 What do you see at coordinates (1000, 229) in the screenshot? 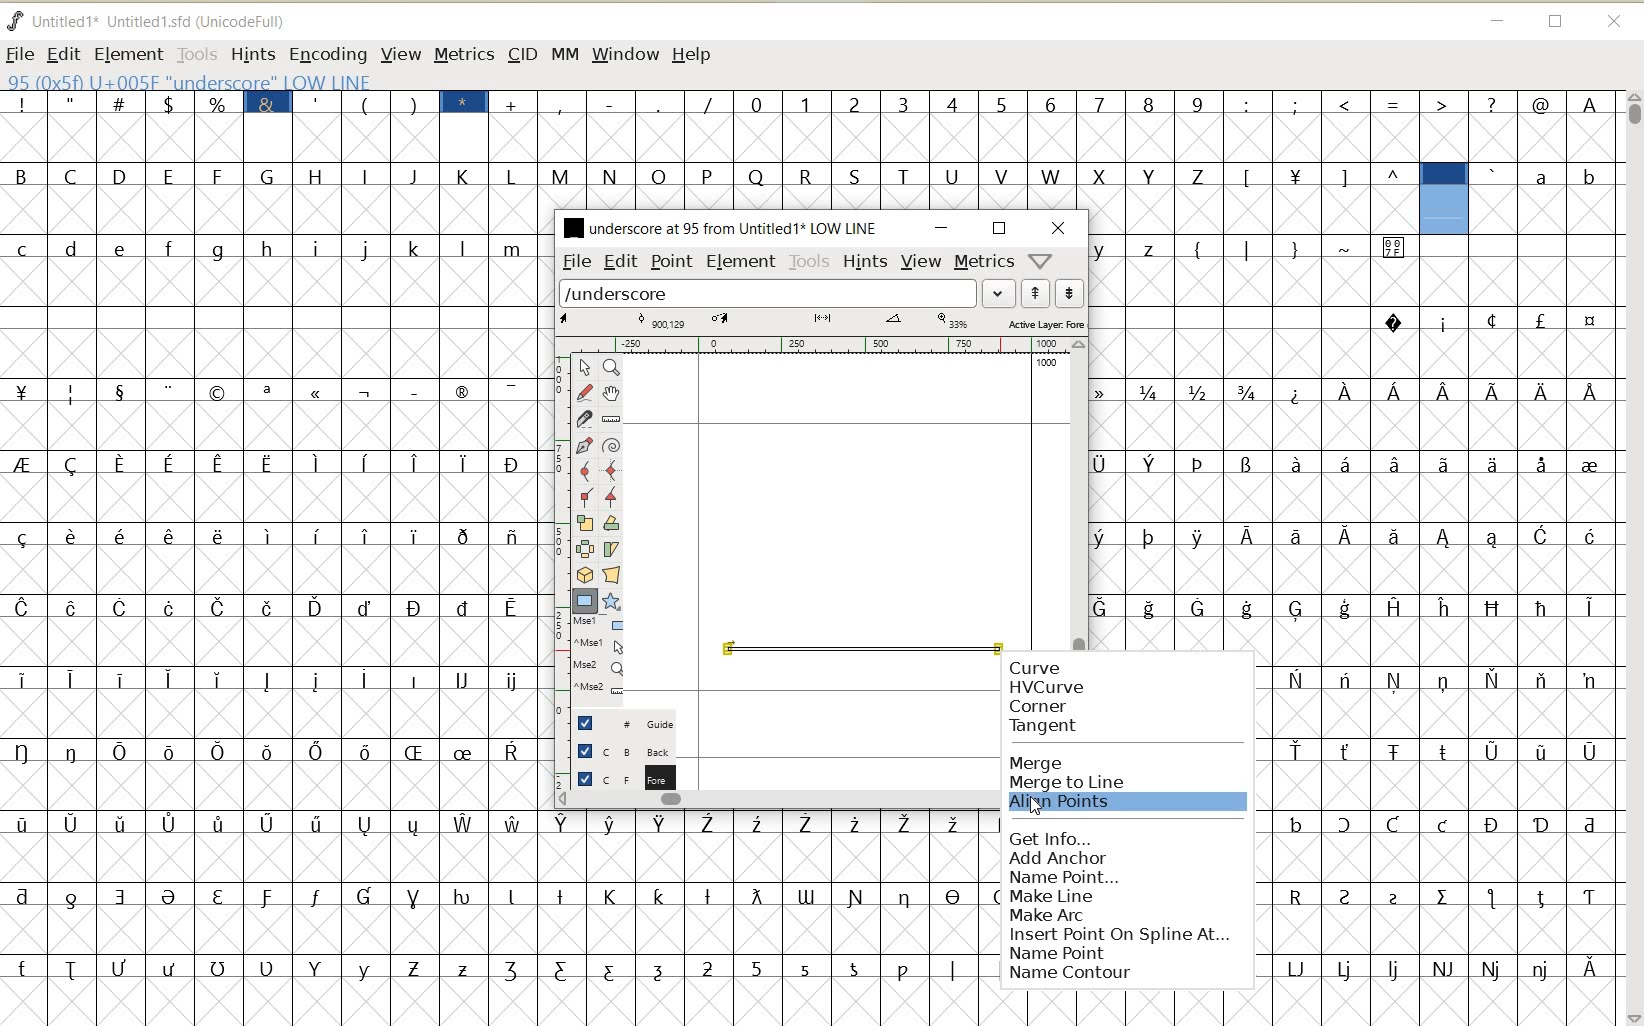
I see `RESTORE` at bounding box center [1000, 229].